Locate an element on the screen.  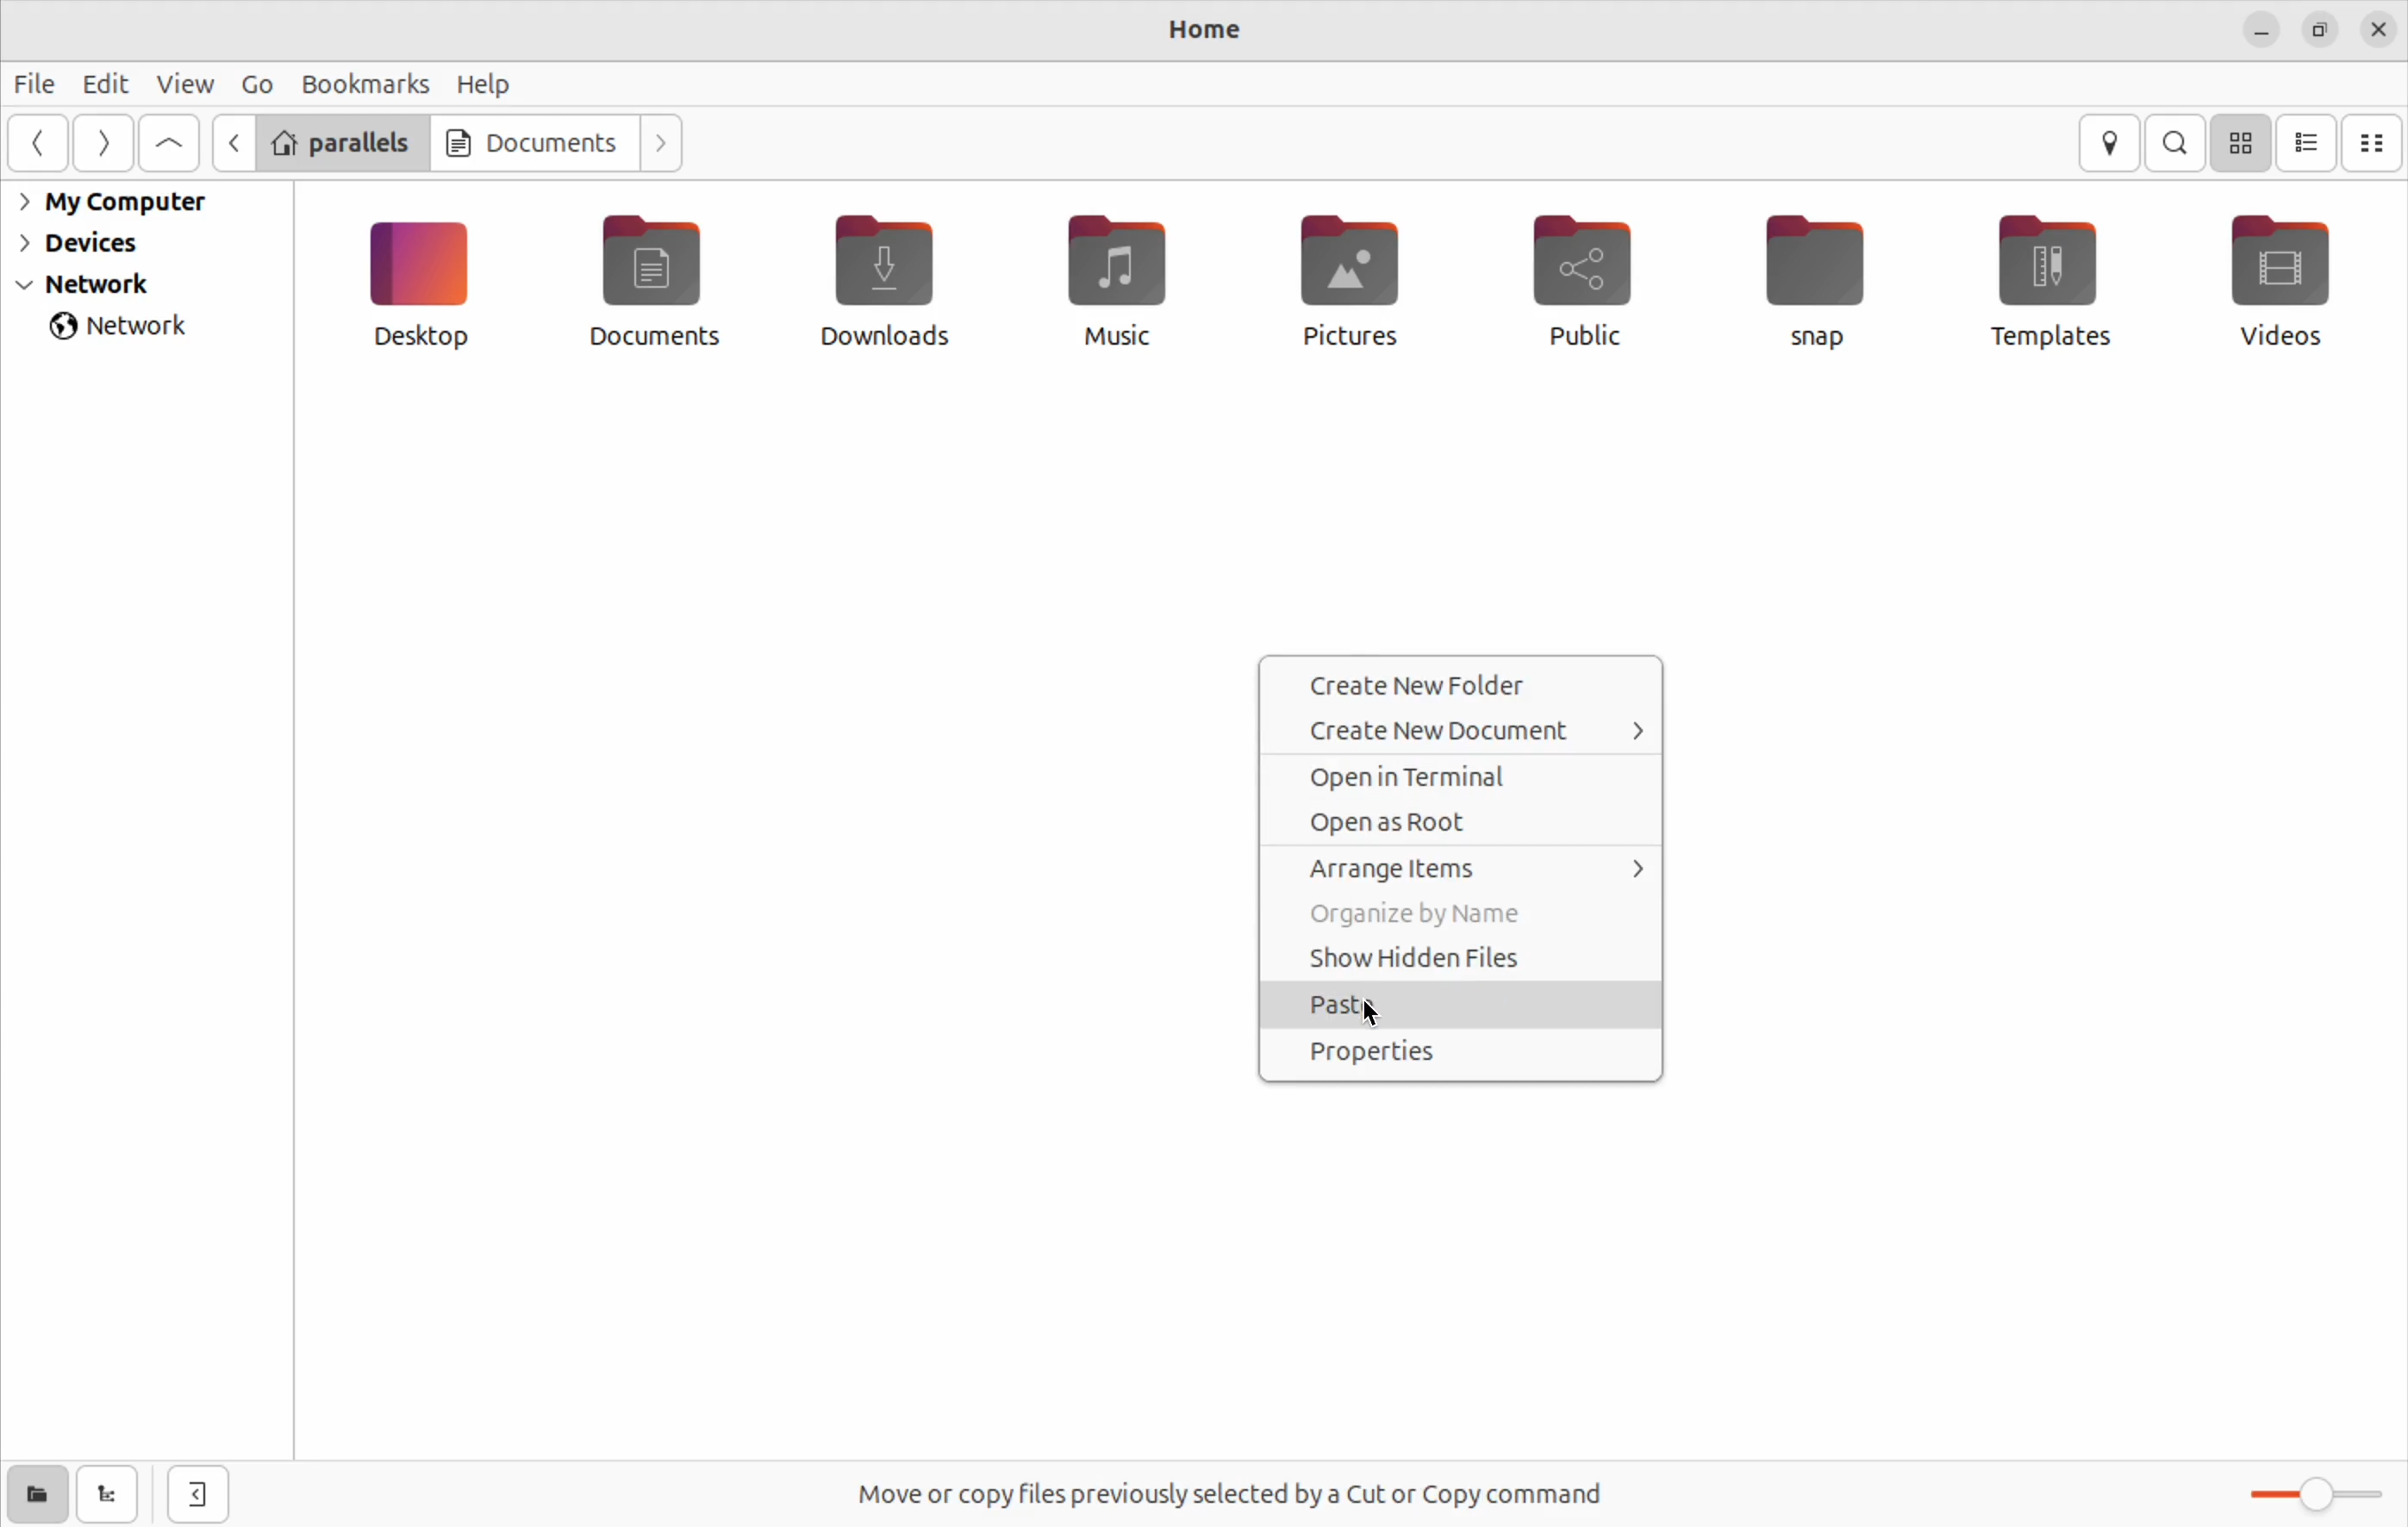
book marks is located at coordinates (359, 85).